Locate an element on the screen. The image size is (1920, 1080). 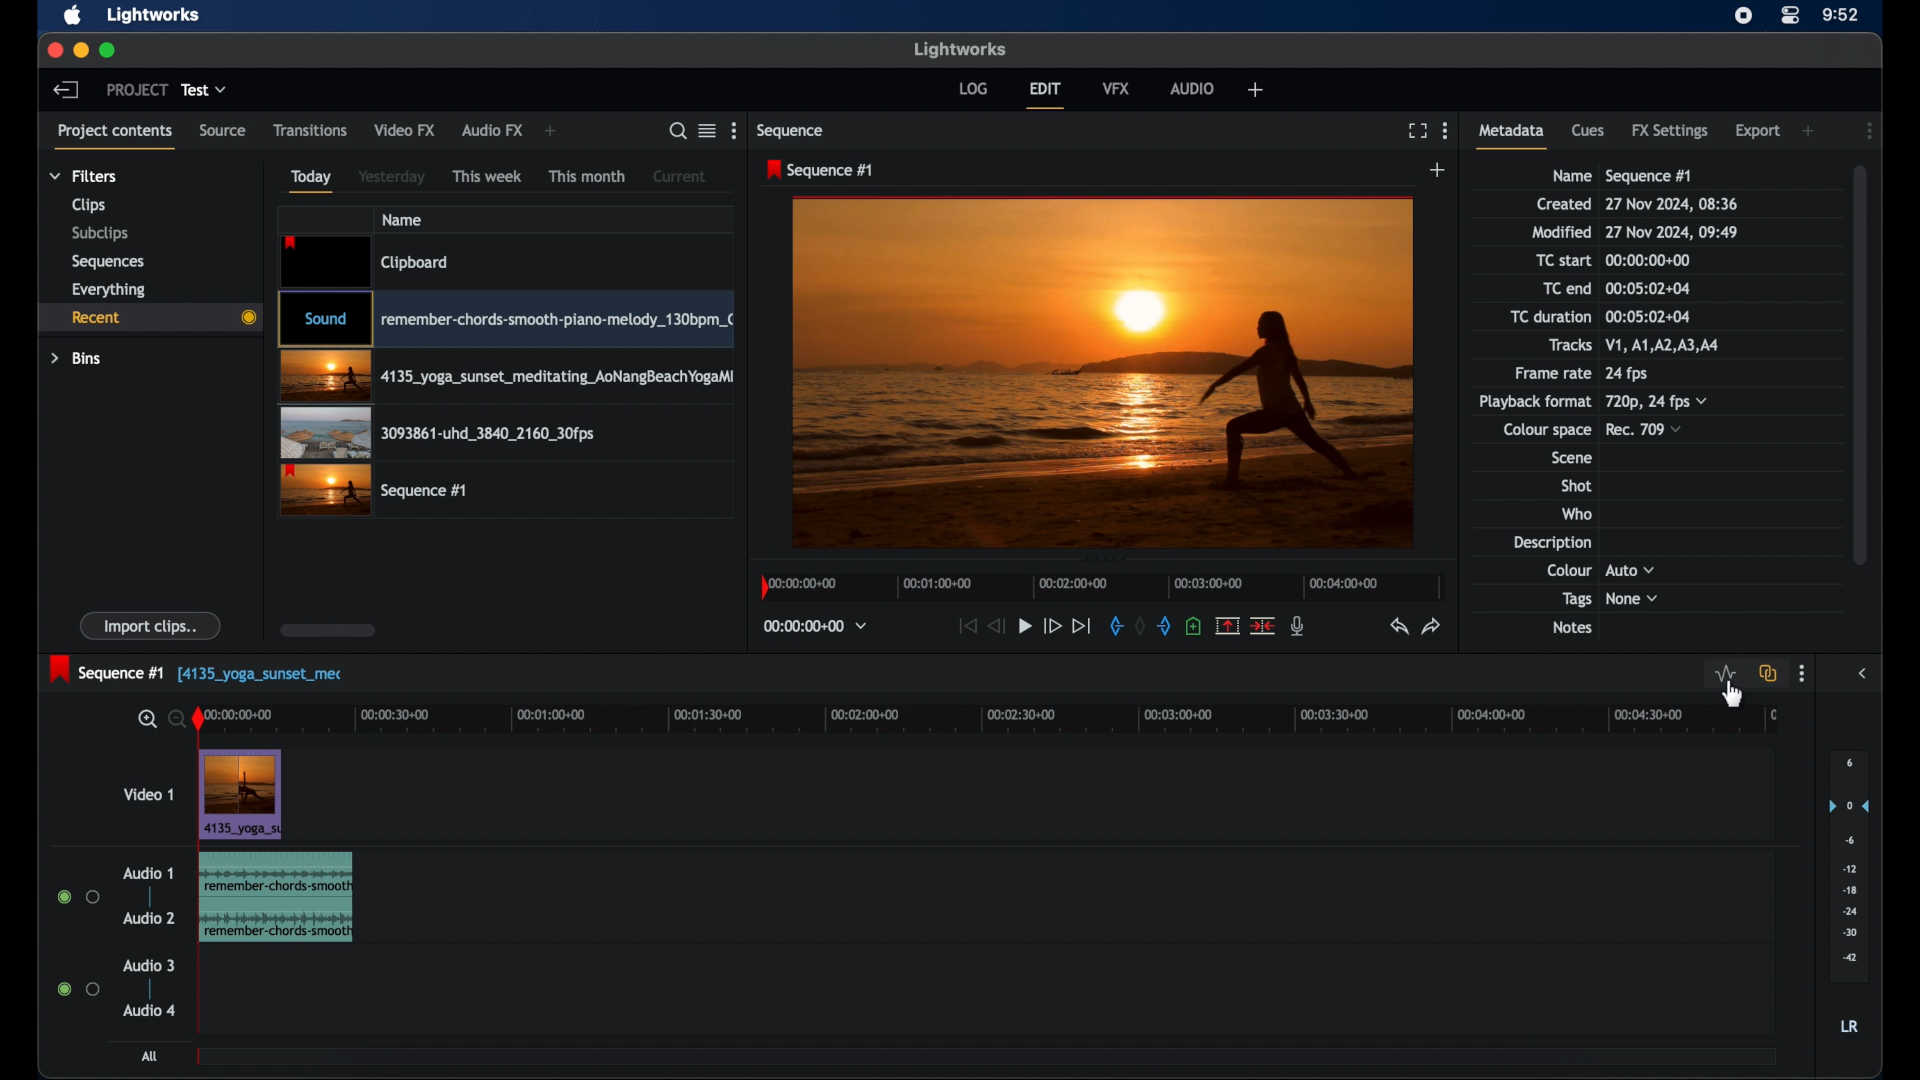
playback format is located at coordinates (1534, 401).